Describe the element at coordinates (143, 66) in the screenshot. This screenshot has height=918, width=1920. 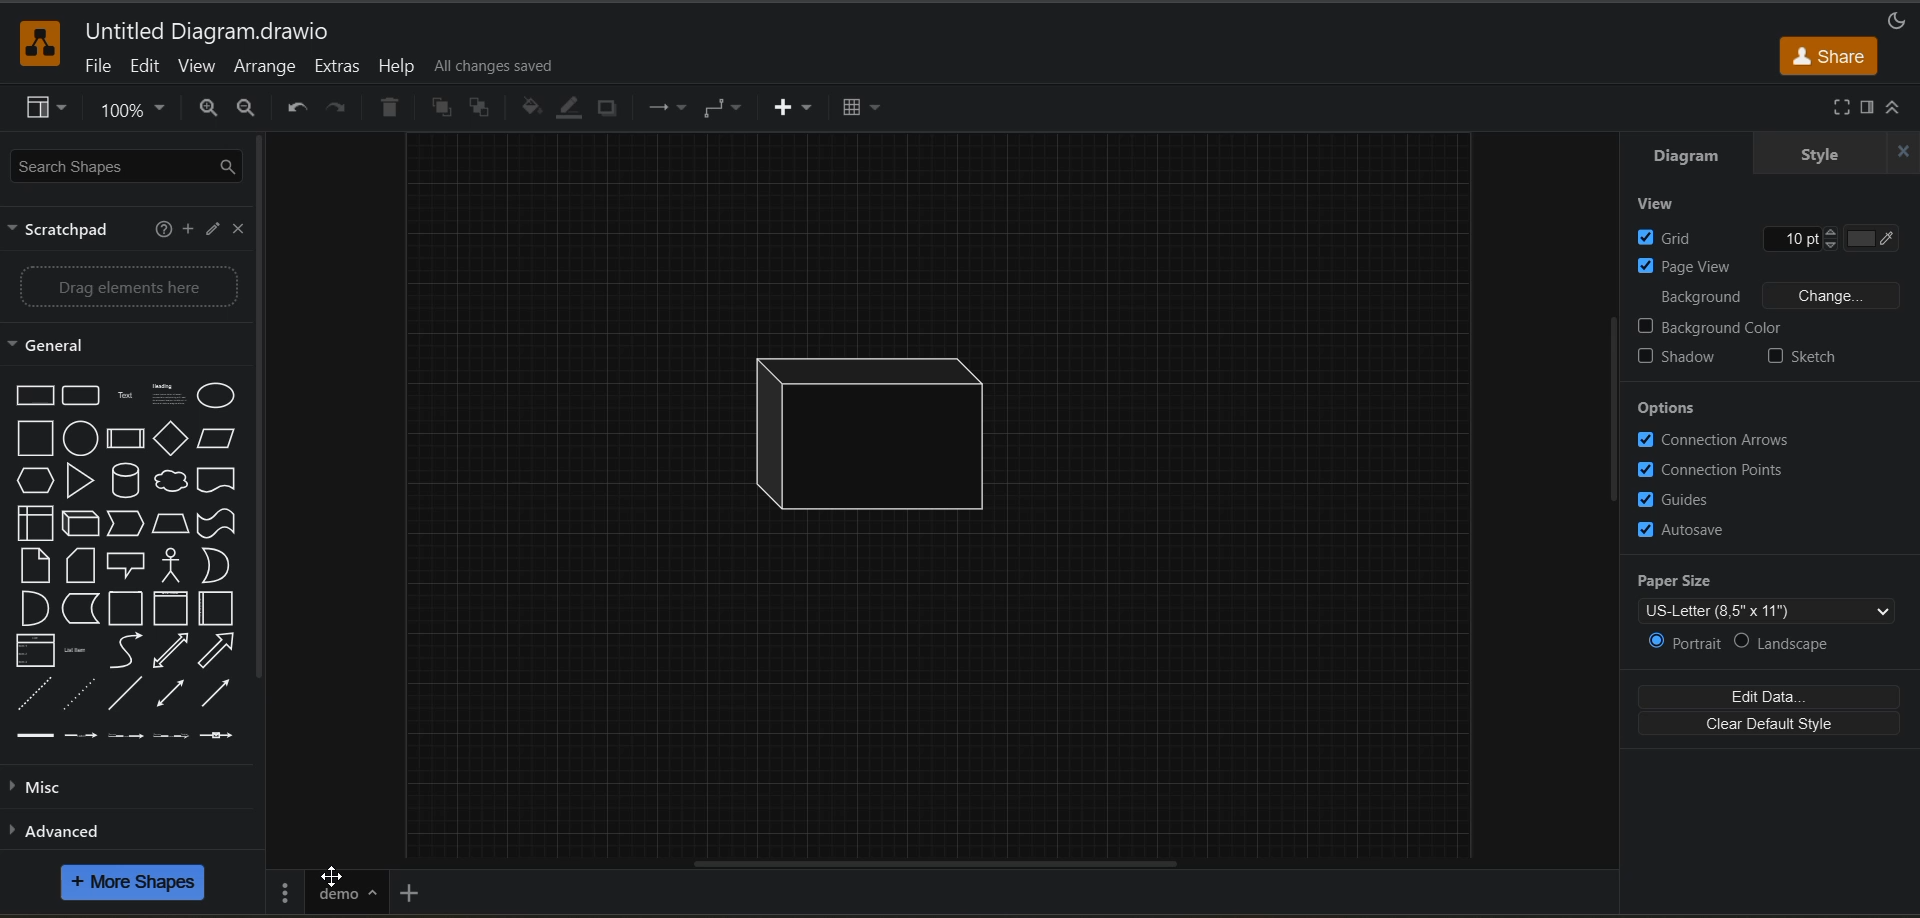
I see `edit` at that location.